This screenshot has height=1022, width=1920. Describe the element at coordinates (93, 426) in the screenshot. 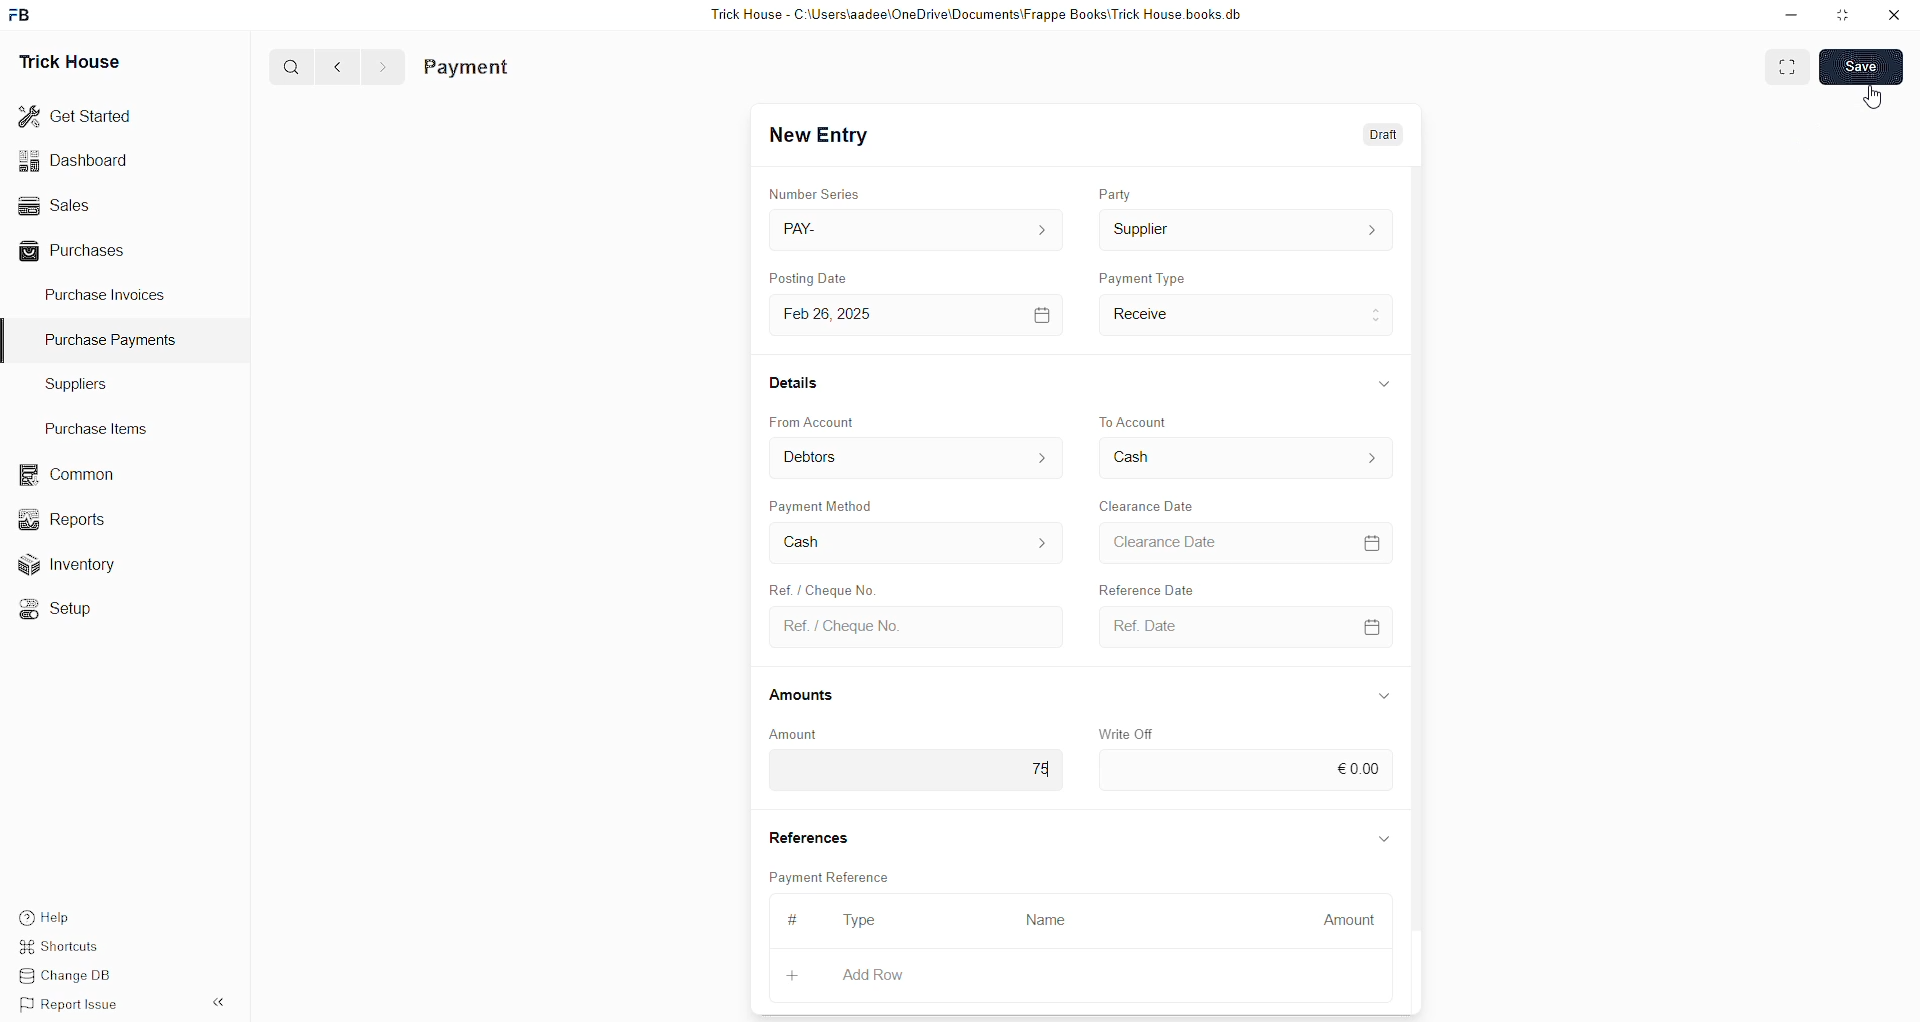

I see `Purchase Items.` at that location.